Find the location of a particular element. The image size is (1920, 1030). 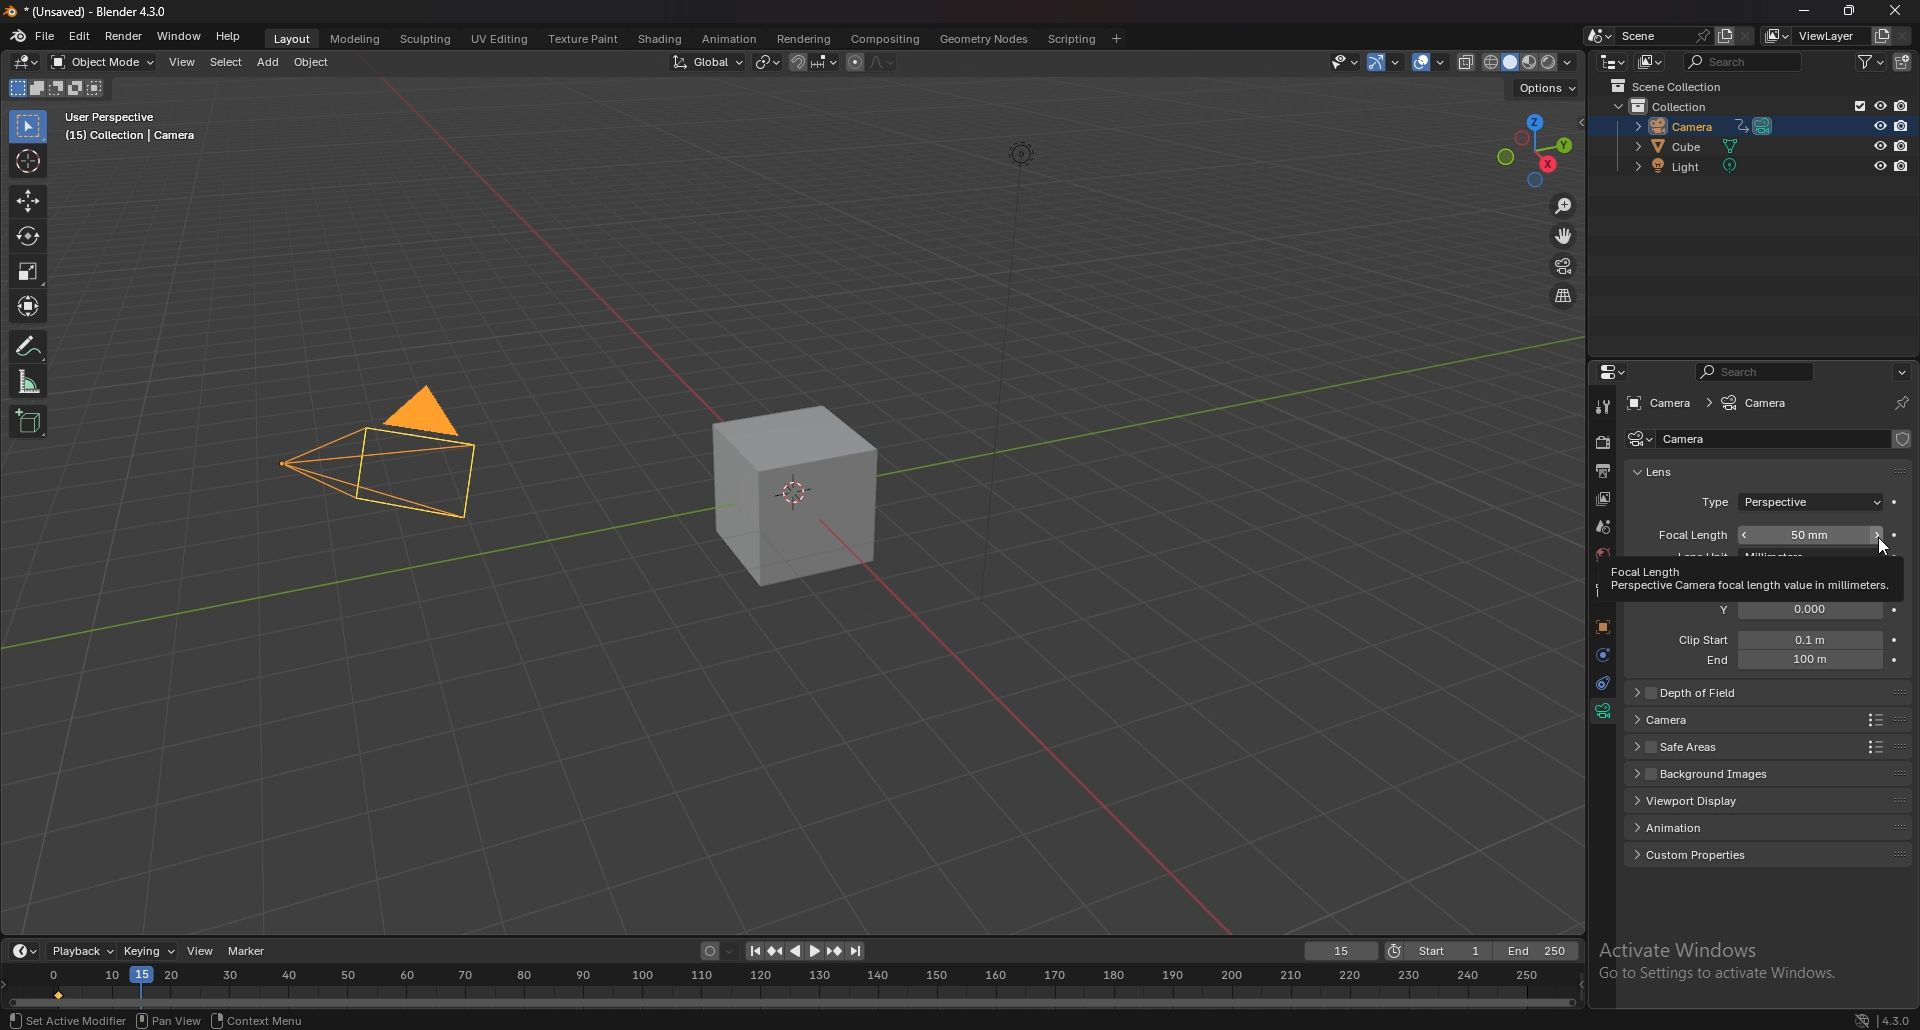

overlays is located at coordinates (1431, 64).